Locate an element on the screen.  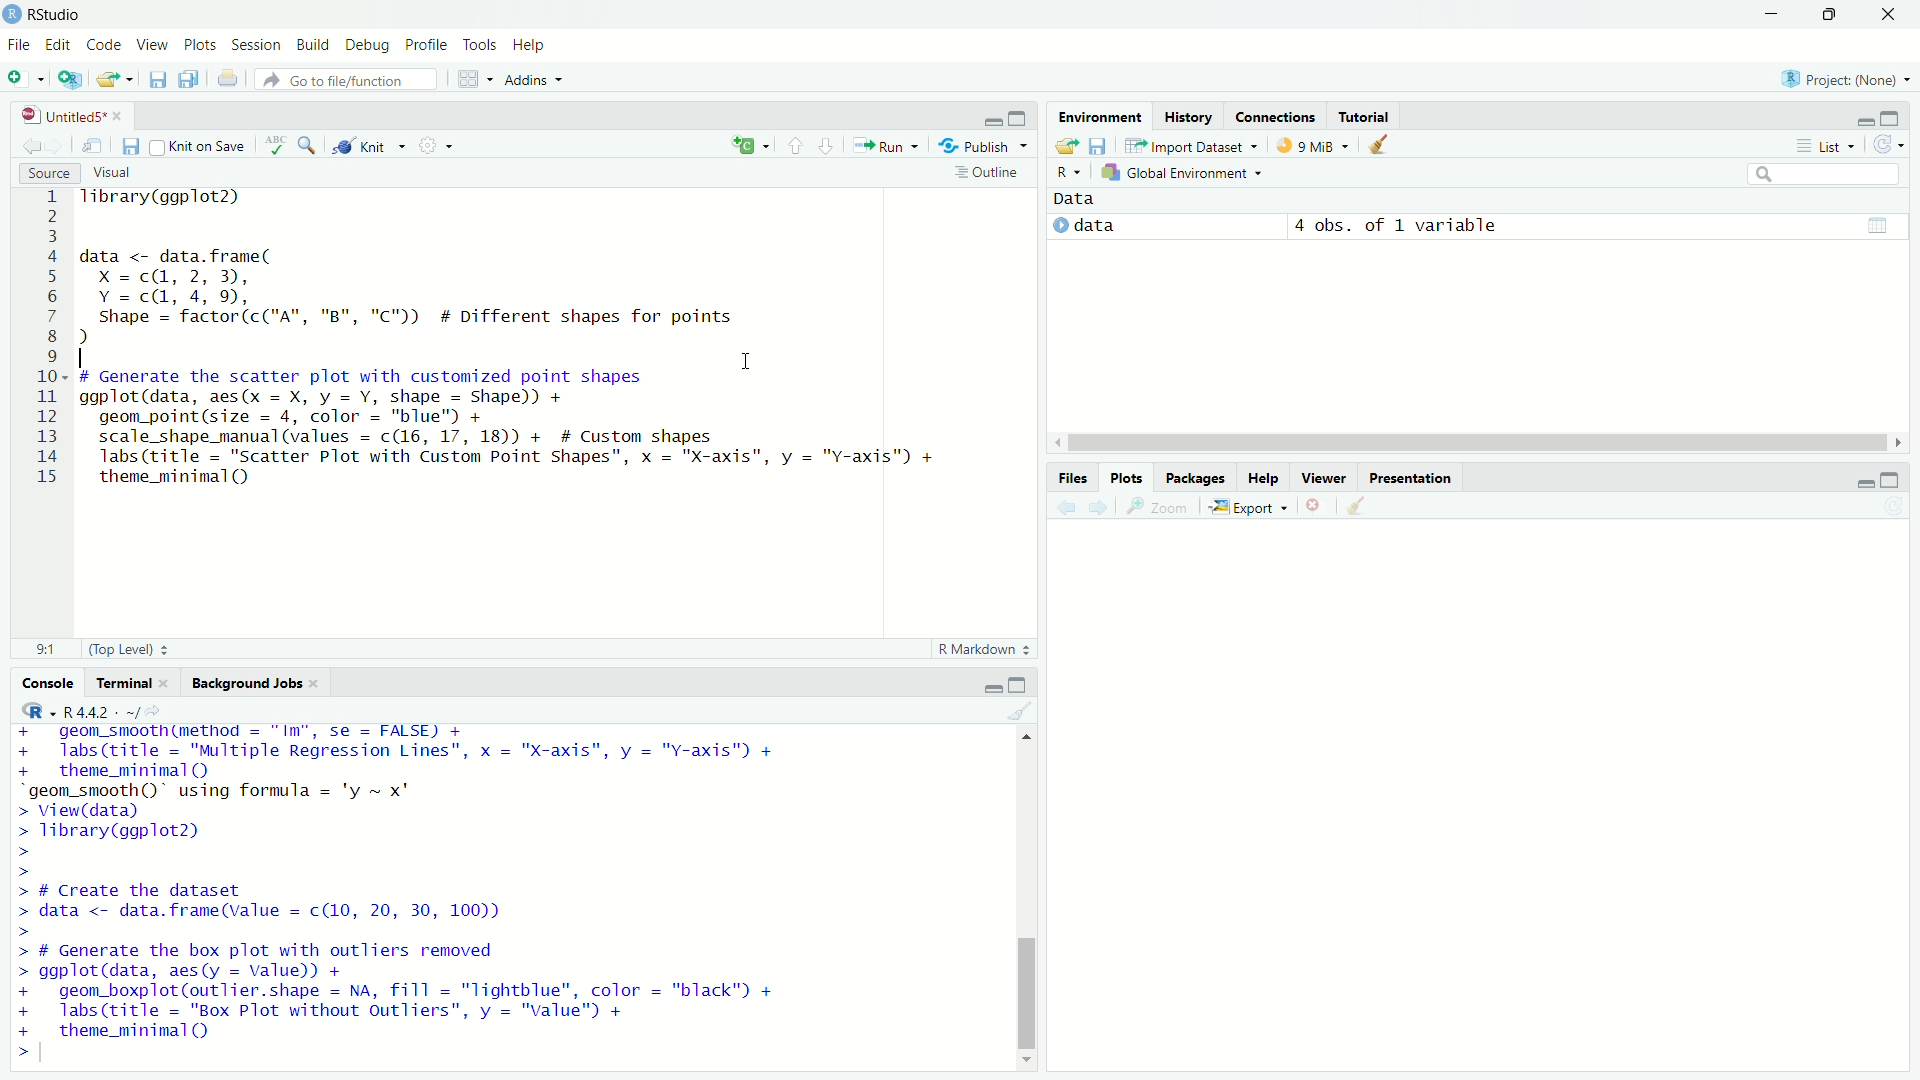
minimize is located at coordinates (1861, 120).